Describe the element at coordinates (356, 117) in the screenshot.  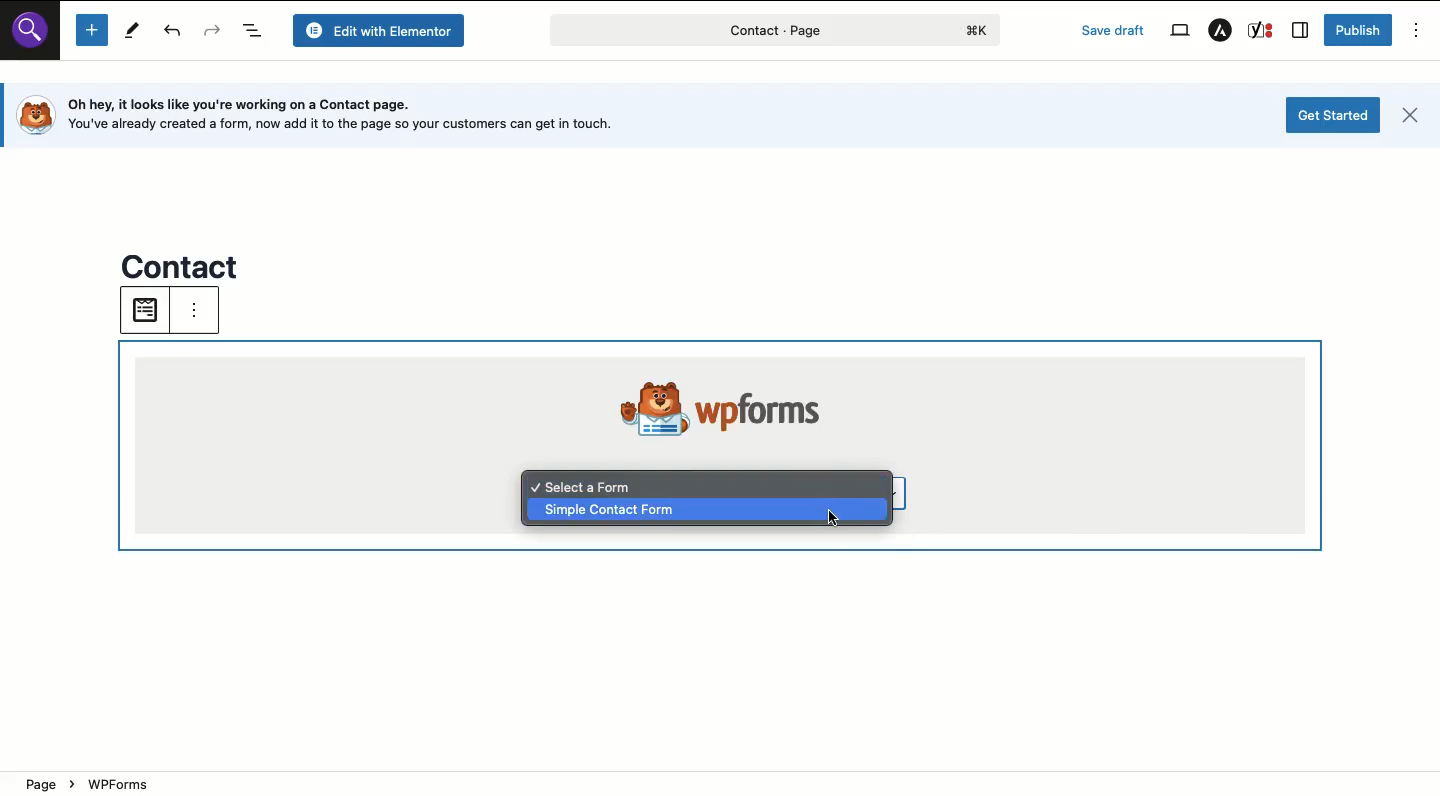
I see `Oh hey, it looks like you're working on a Contact page.
[o} You've already created a form, now add it to the page so your customers can get in touch.` at that location.